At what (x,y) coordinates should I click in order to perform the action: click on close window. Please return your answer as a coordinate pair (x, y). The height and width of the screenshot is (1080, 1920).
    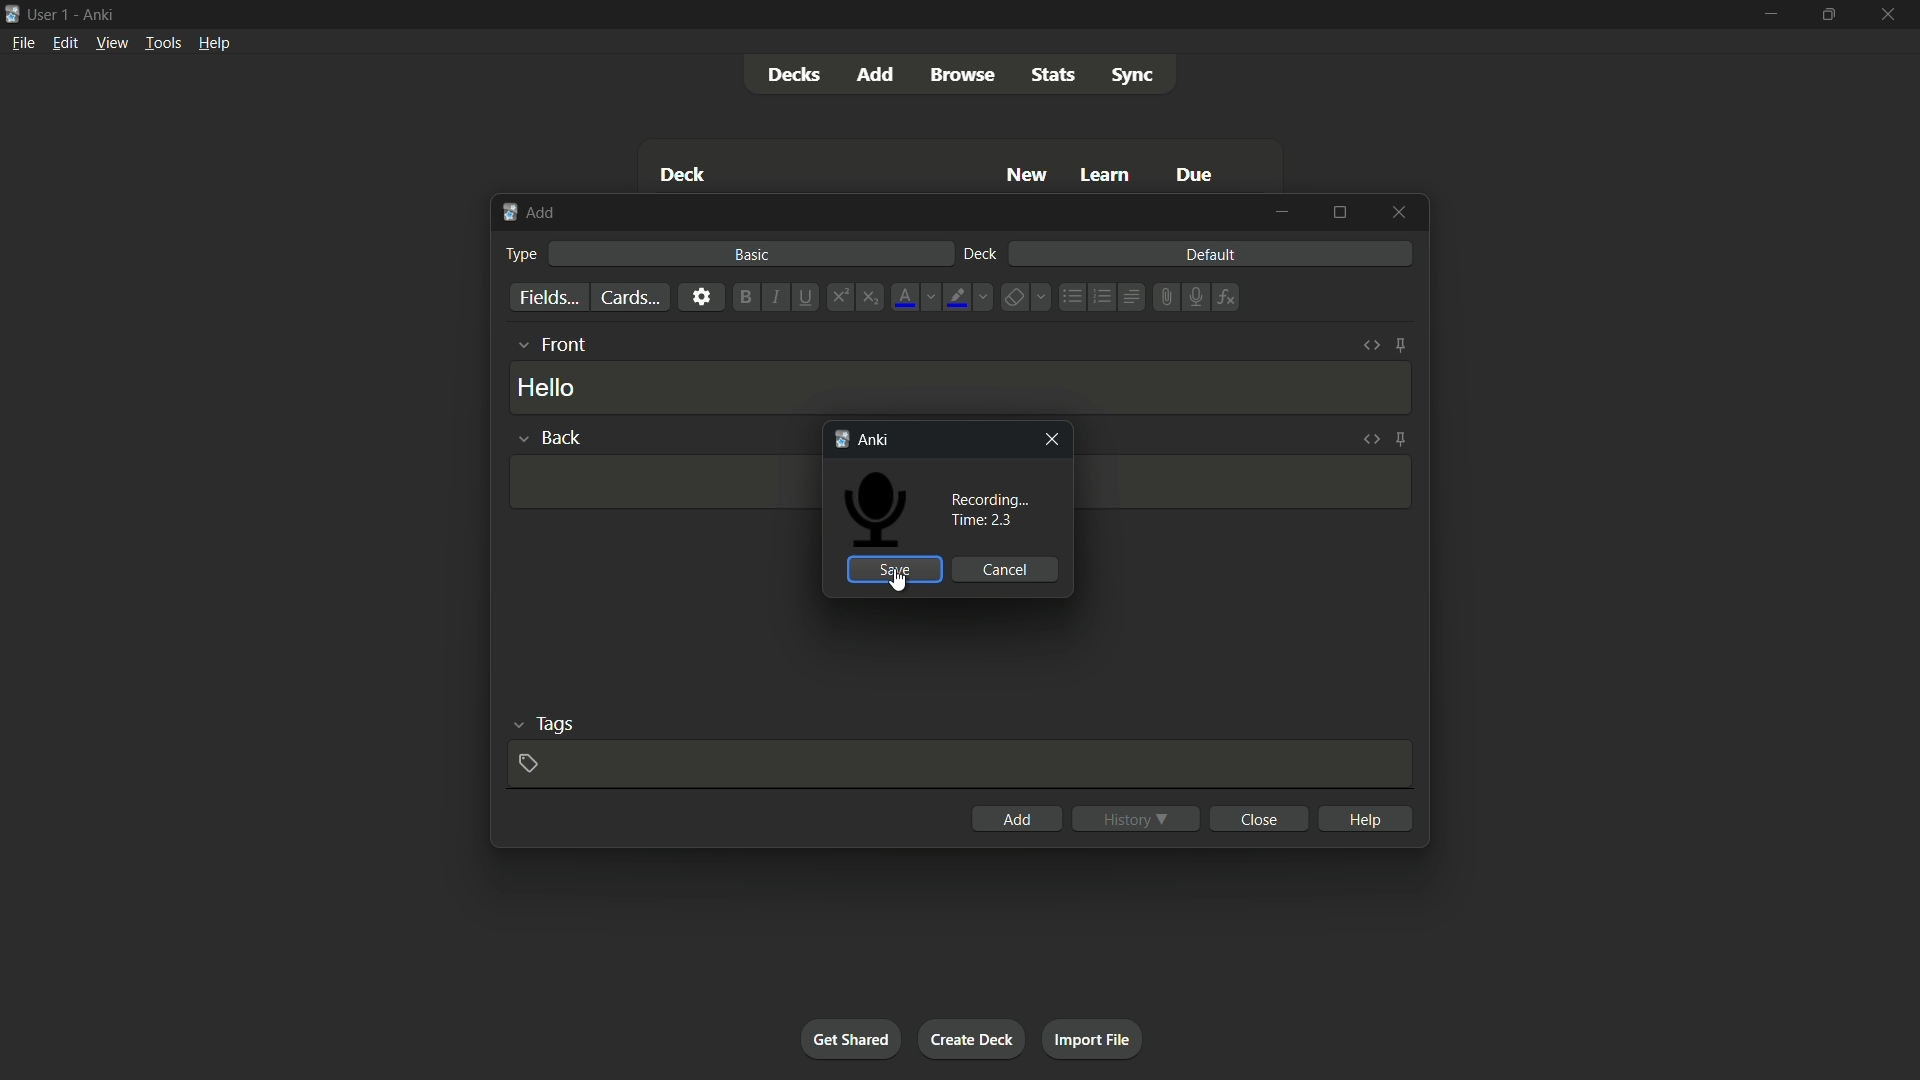
    Looking at the image, I should click on (1052, 440).